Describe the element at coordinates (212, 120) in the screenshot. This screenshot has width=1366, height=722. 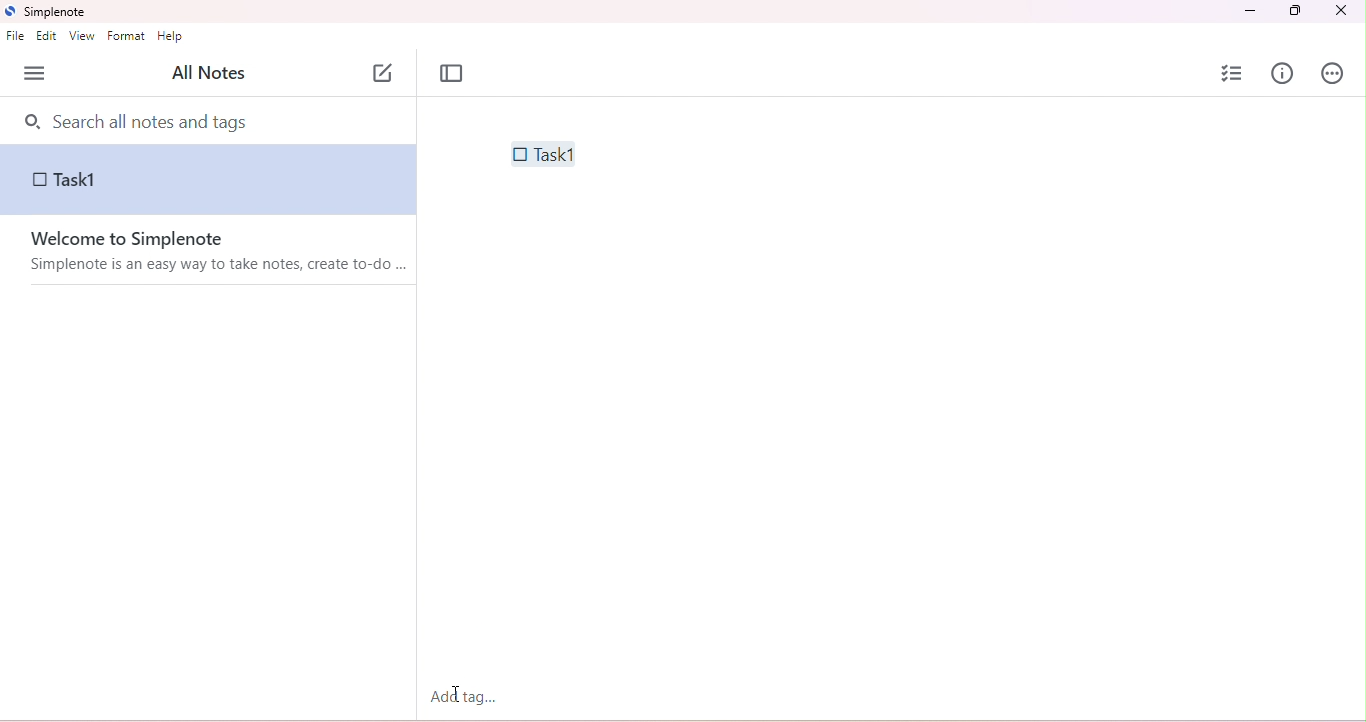
I see `search bar` at that location.